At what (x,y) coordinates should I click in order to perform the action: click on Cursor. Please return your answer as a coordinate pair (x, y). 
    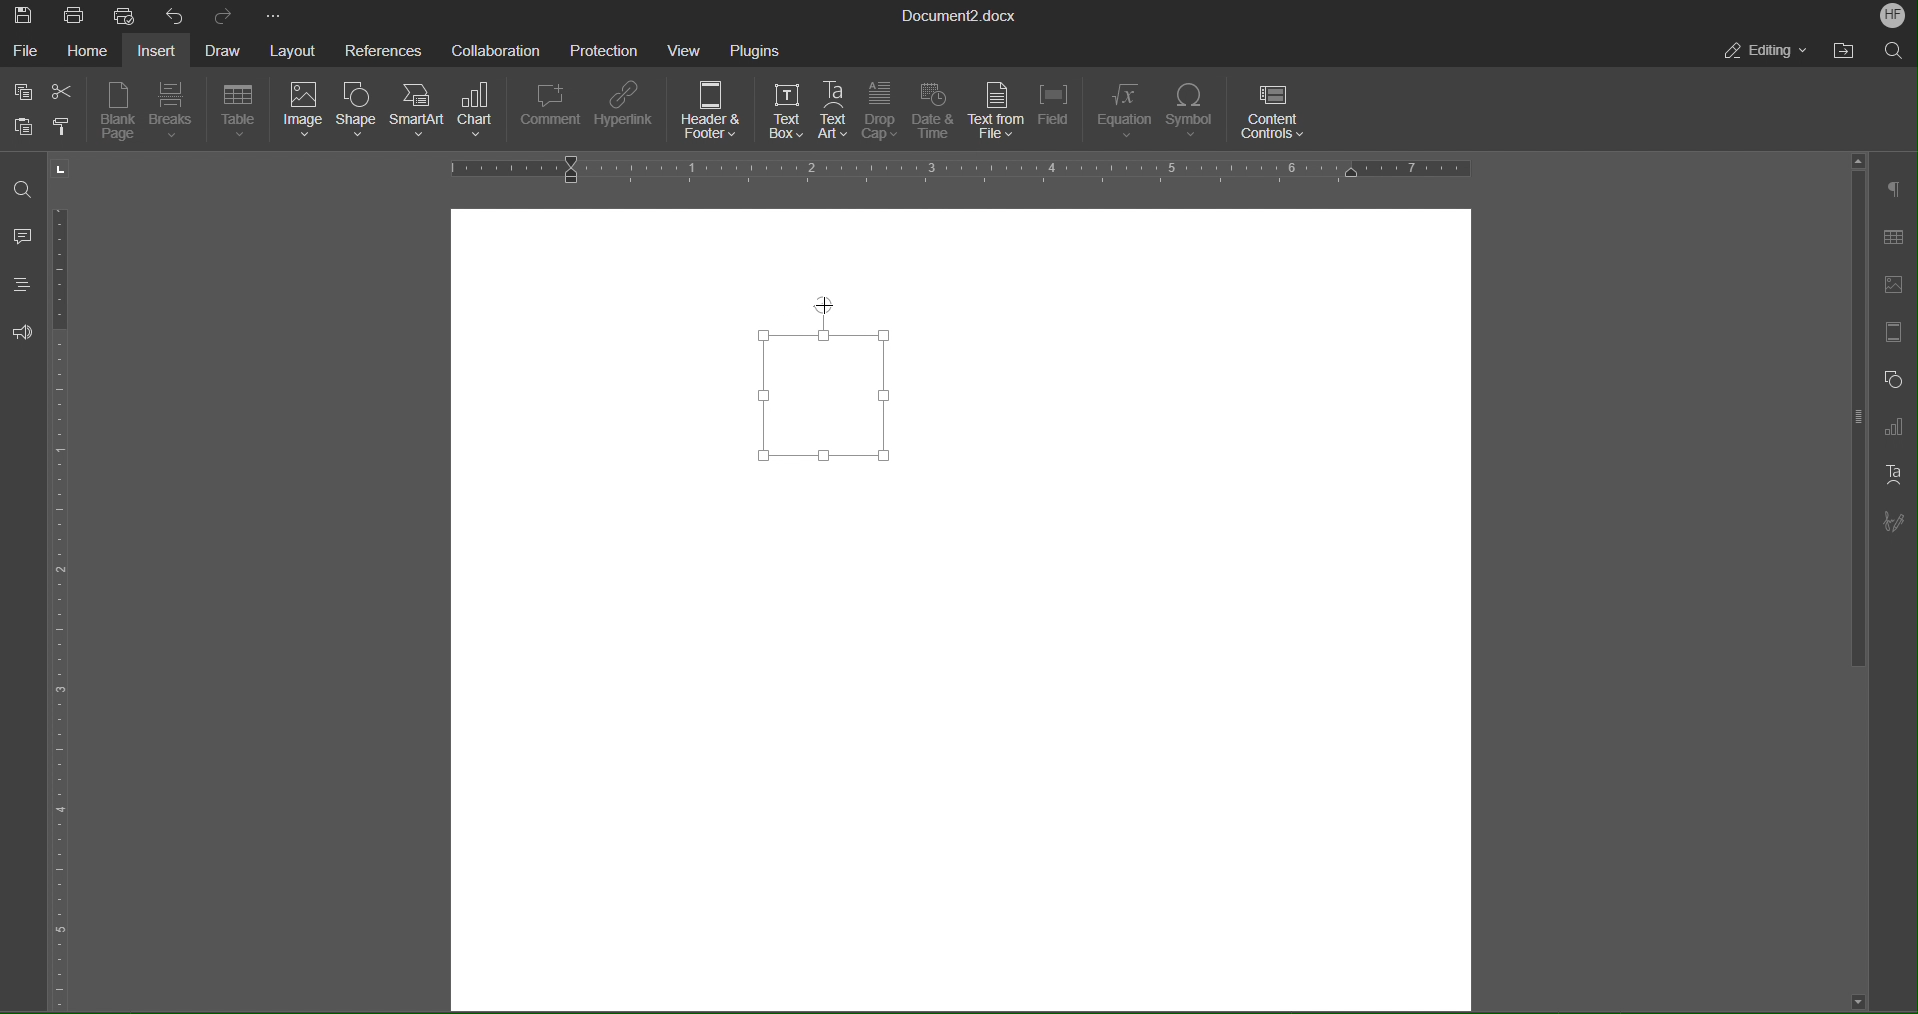
    Looking at the image, I should click on (822, 308).